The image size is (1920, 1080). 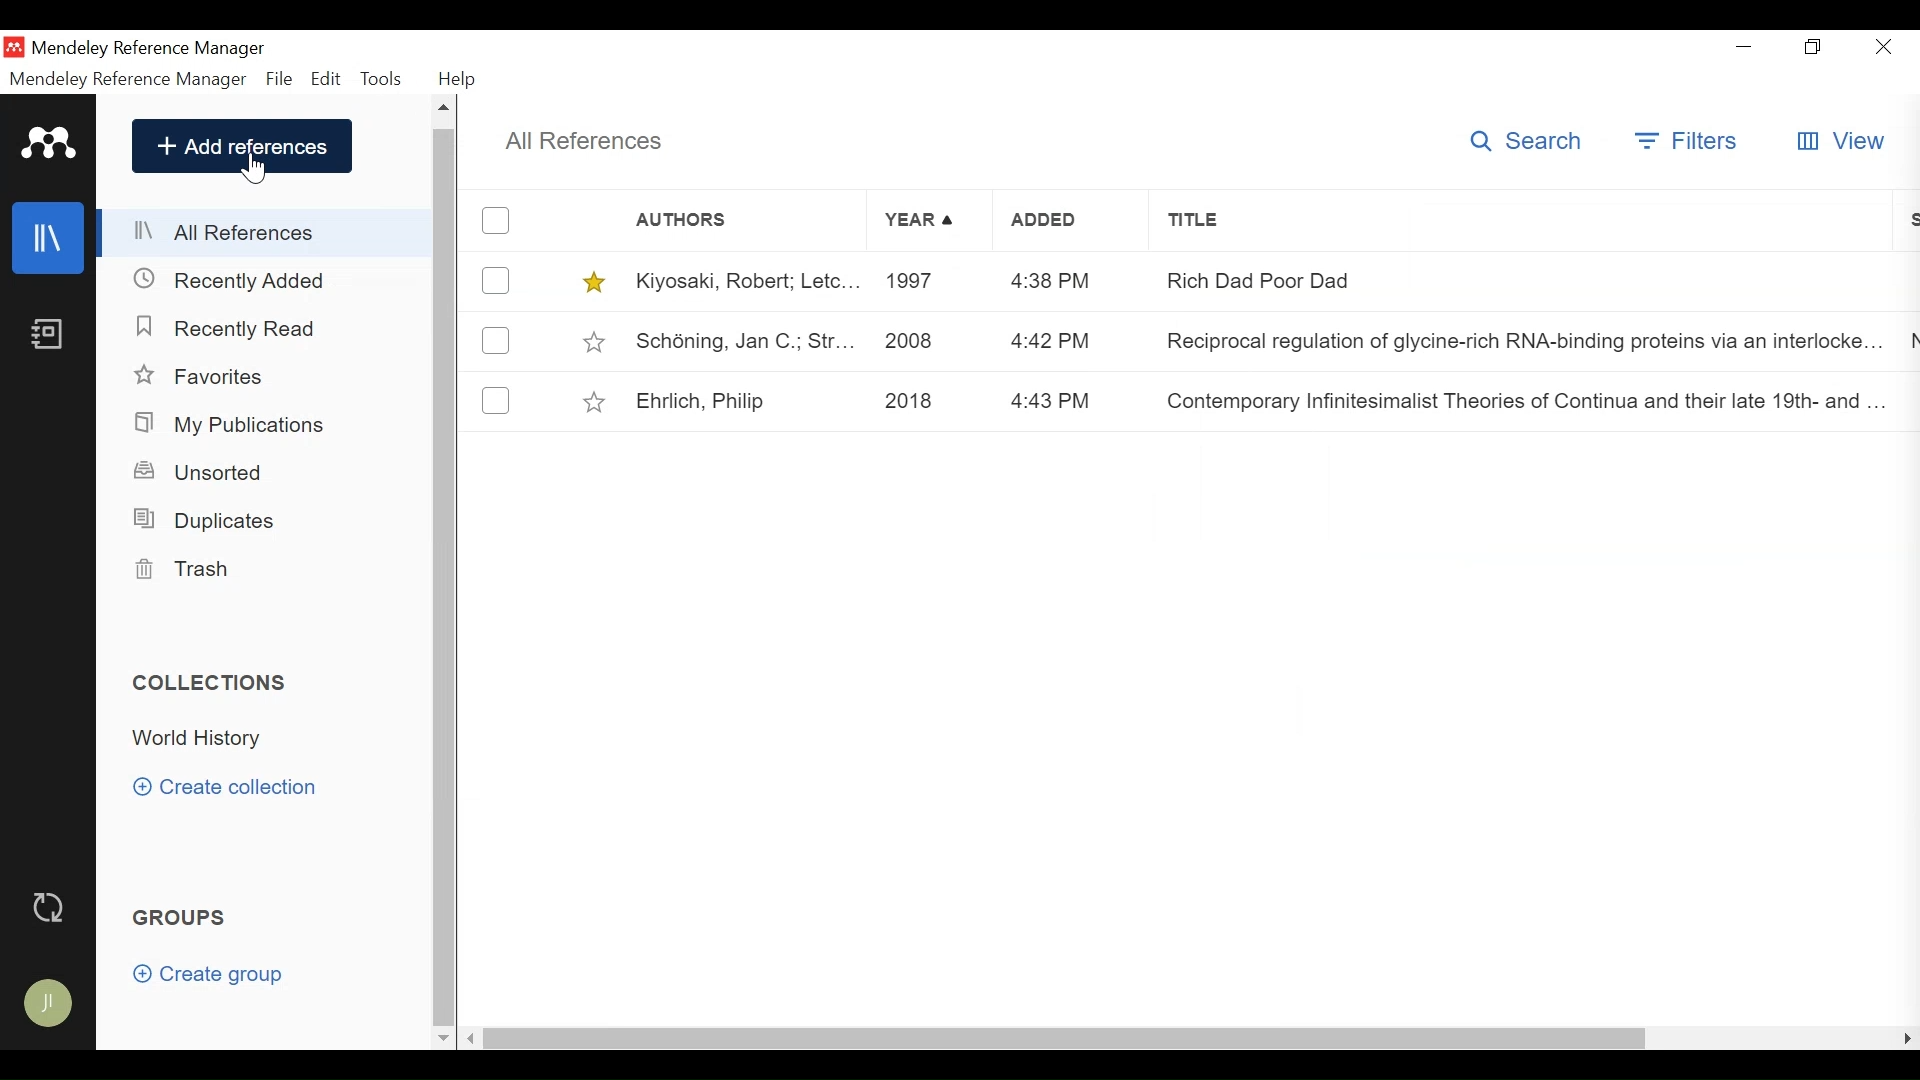 What do you see at coordinates (45, 141) in the screenshot?
I see `Mendeley Logo` at bounding box center [45, 141].